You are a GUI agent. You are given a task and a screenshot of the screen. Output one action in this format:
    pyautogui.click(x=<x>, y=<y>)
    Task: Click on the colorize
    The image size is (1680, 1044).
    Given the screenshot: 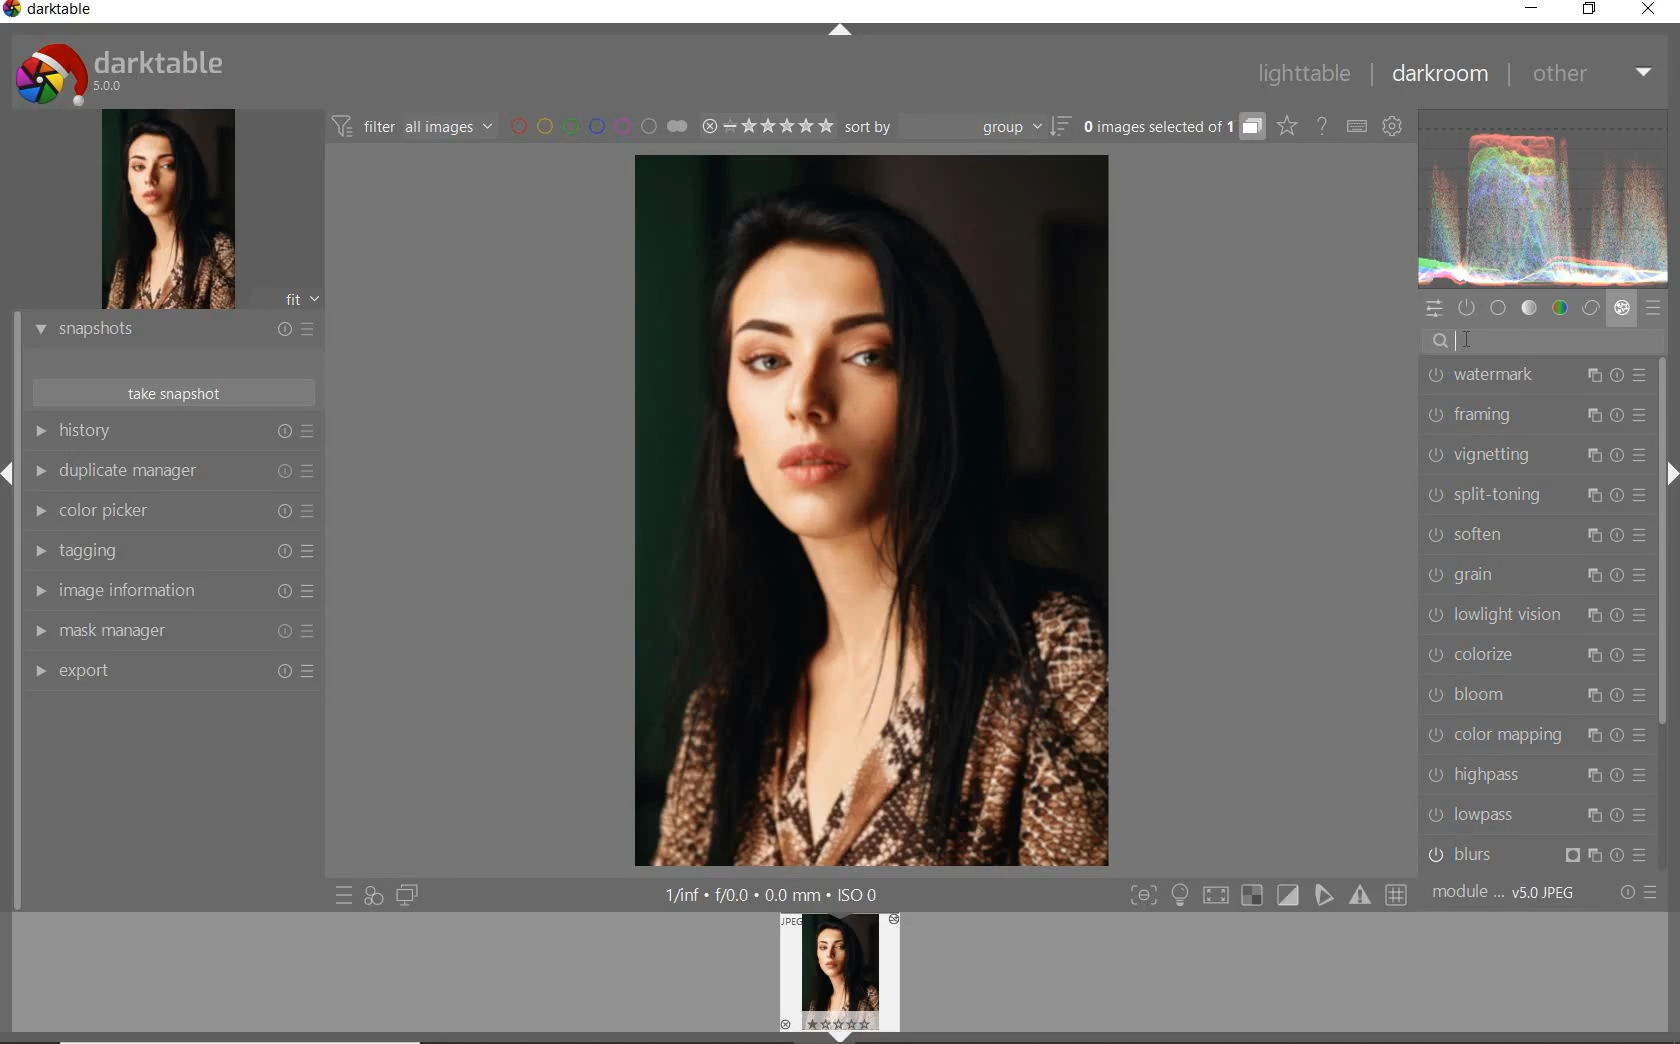 What is the action you would take?
    pyautogui.click(x=1537, y=657)
    